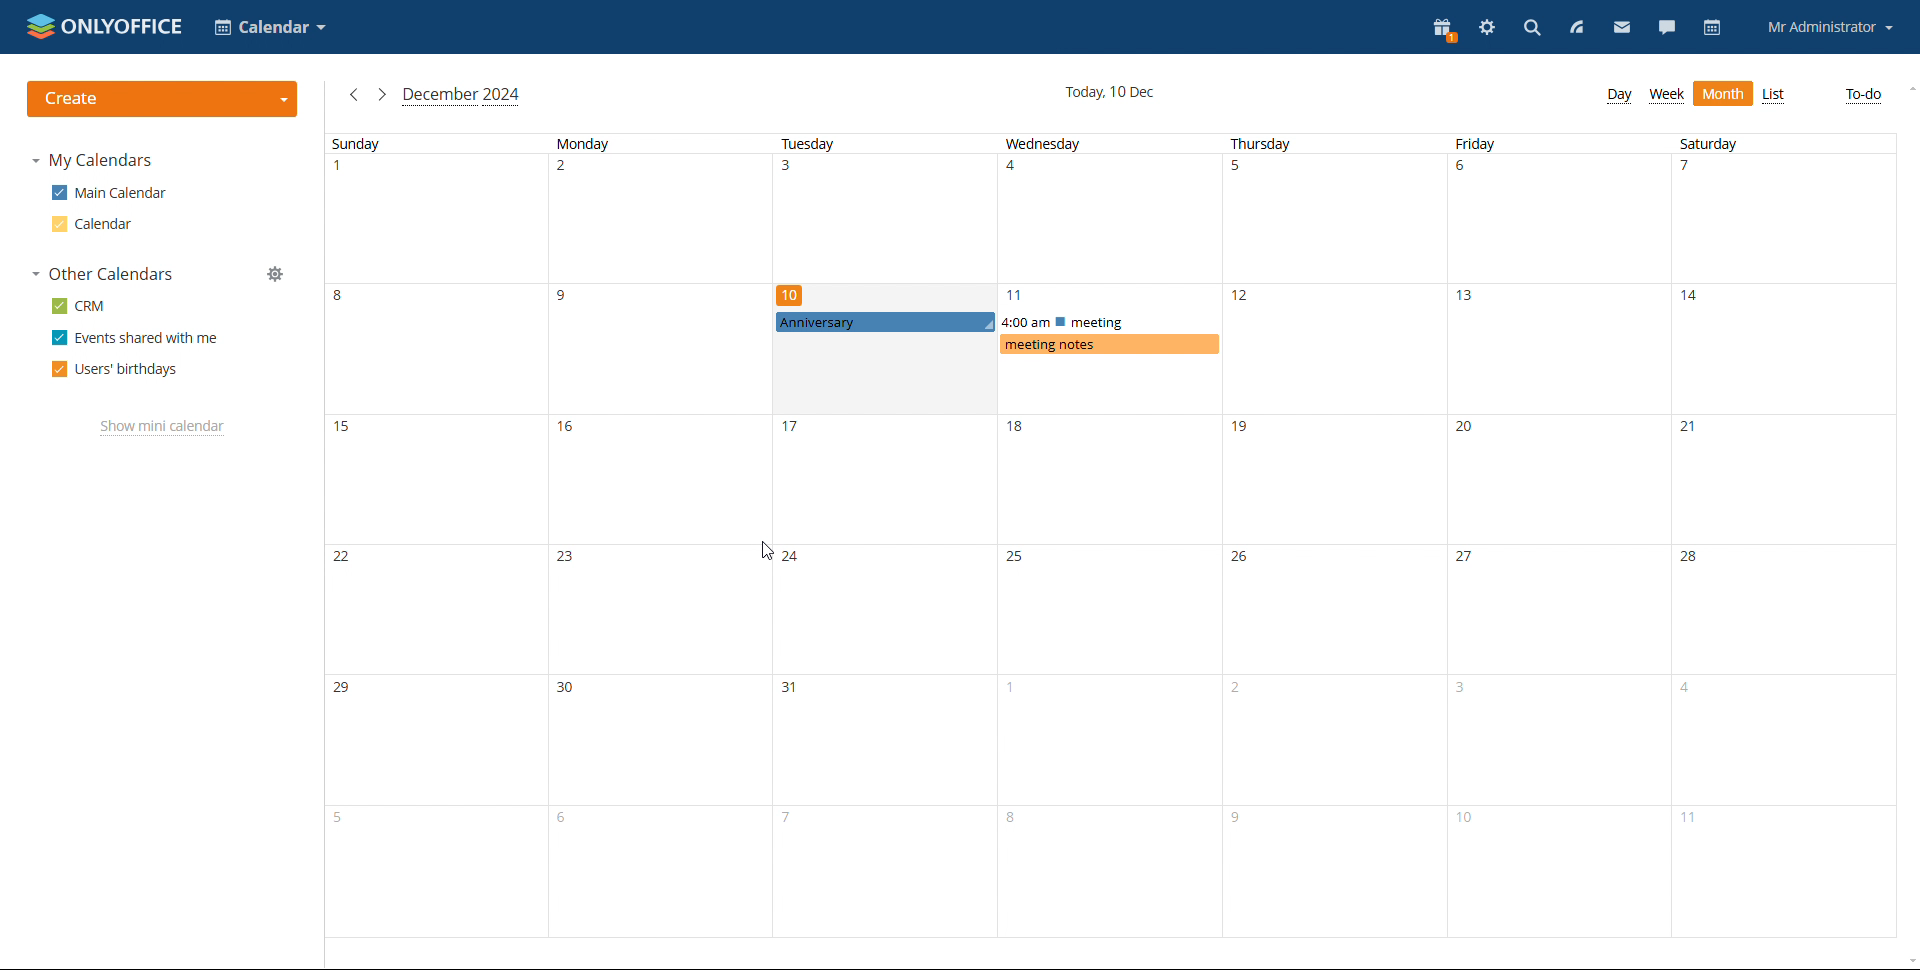 The width and height of the screenshot is (1920, 970). I want to click on friday, so click(1558, 537).